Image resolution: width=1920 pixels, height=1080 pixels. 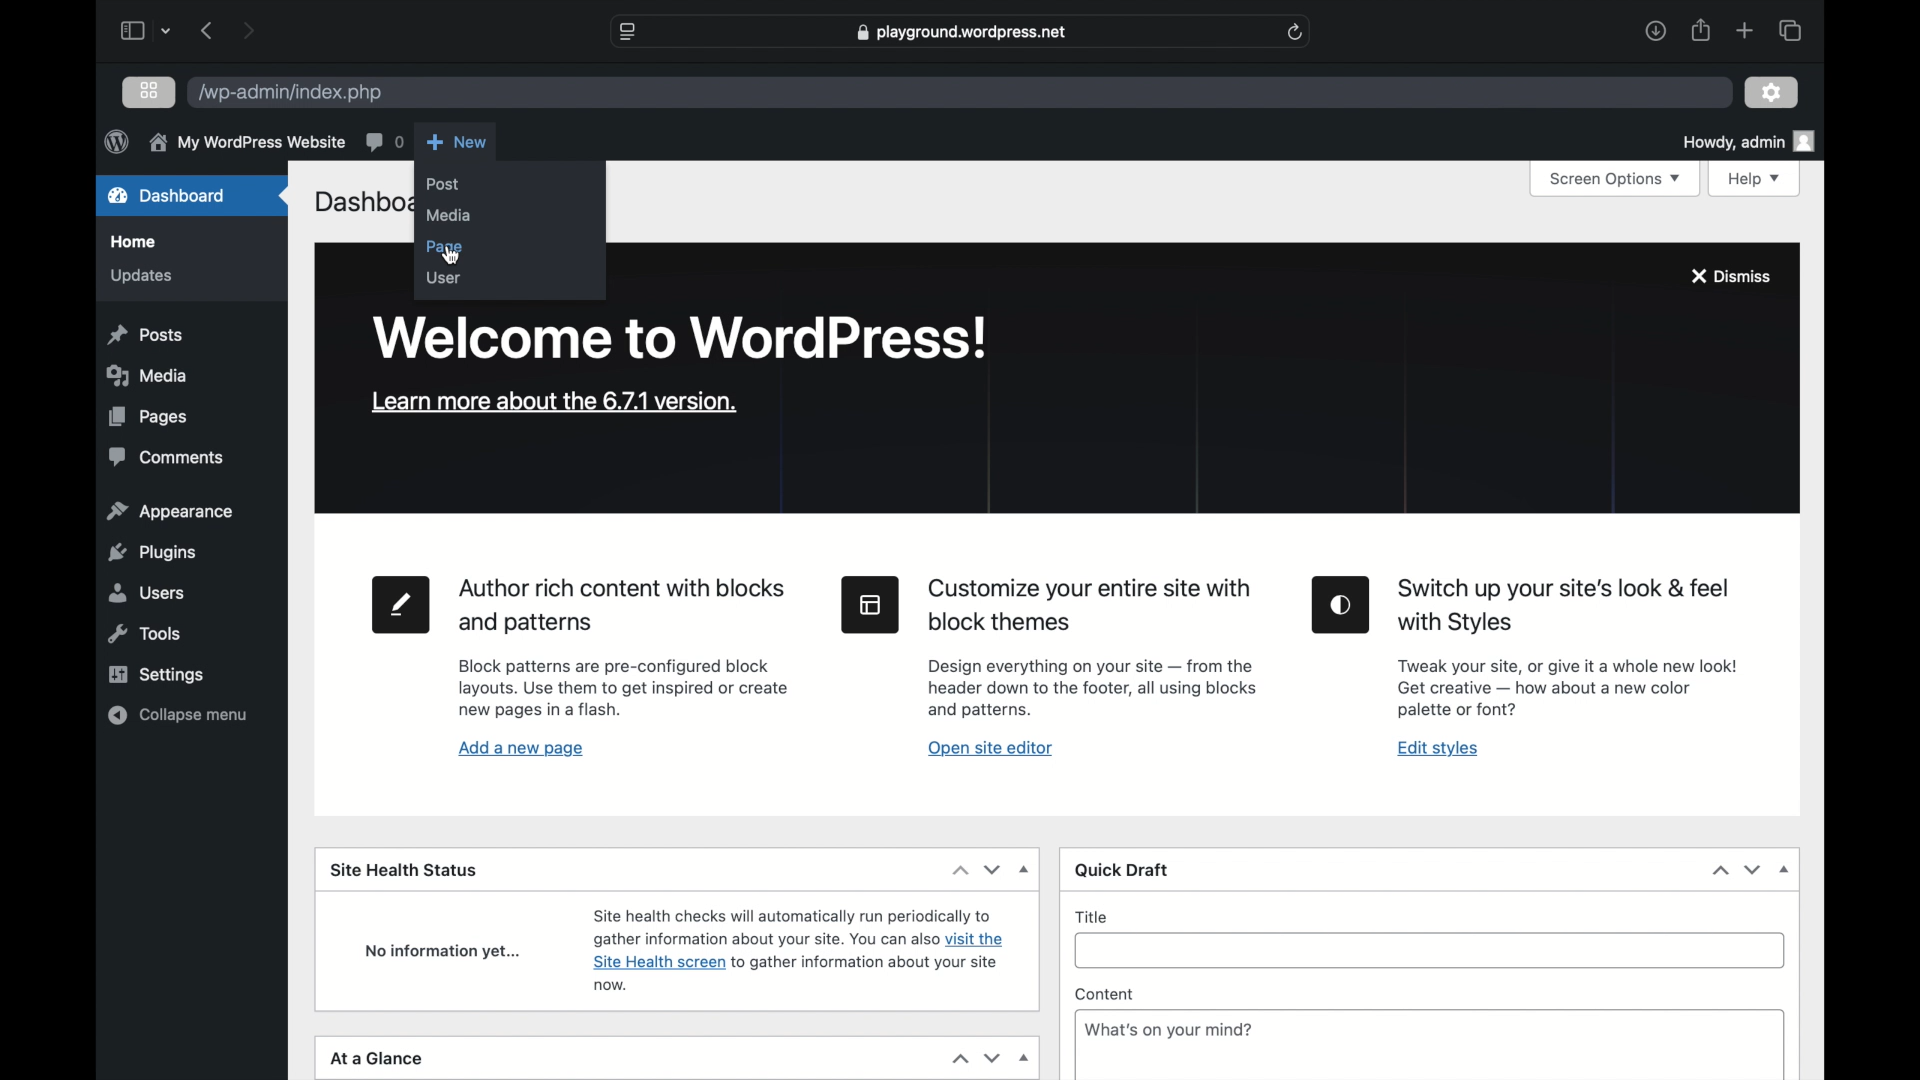 What do you see at coordinates (1296, 33) in the screenshot?
I see `refresh` at bounding box center [1296, 33].